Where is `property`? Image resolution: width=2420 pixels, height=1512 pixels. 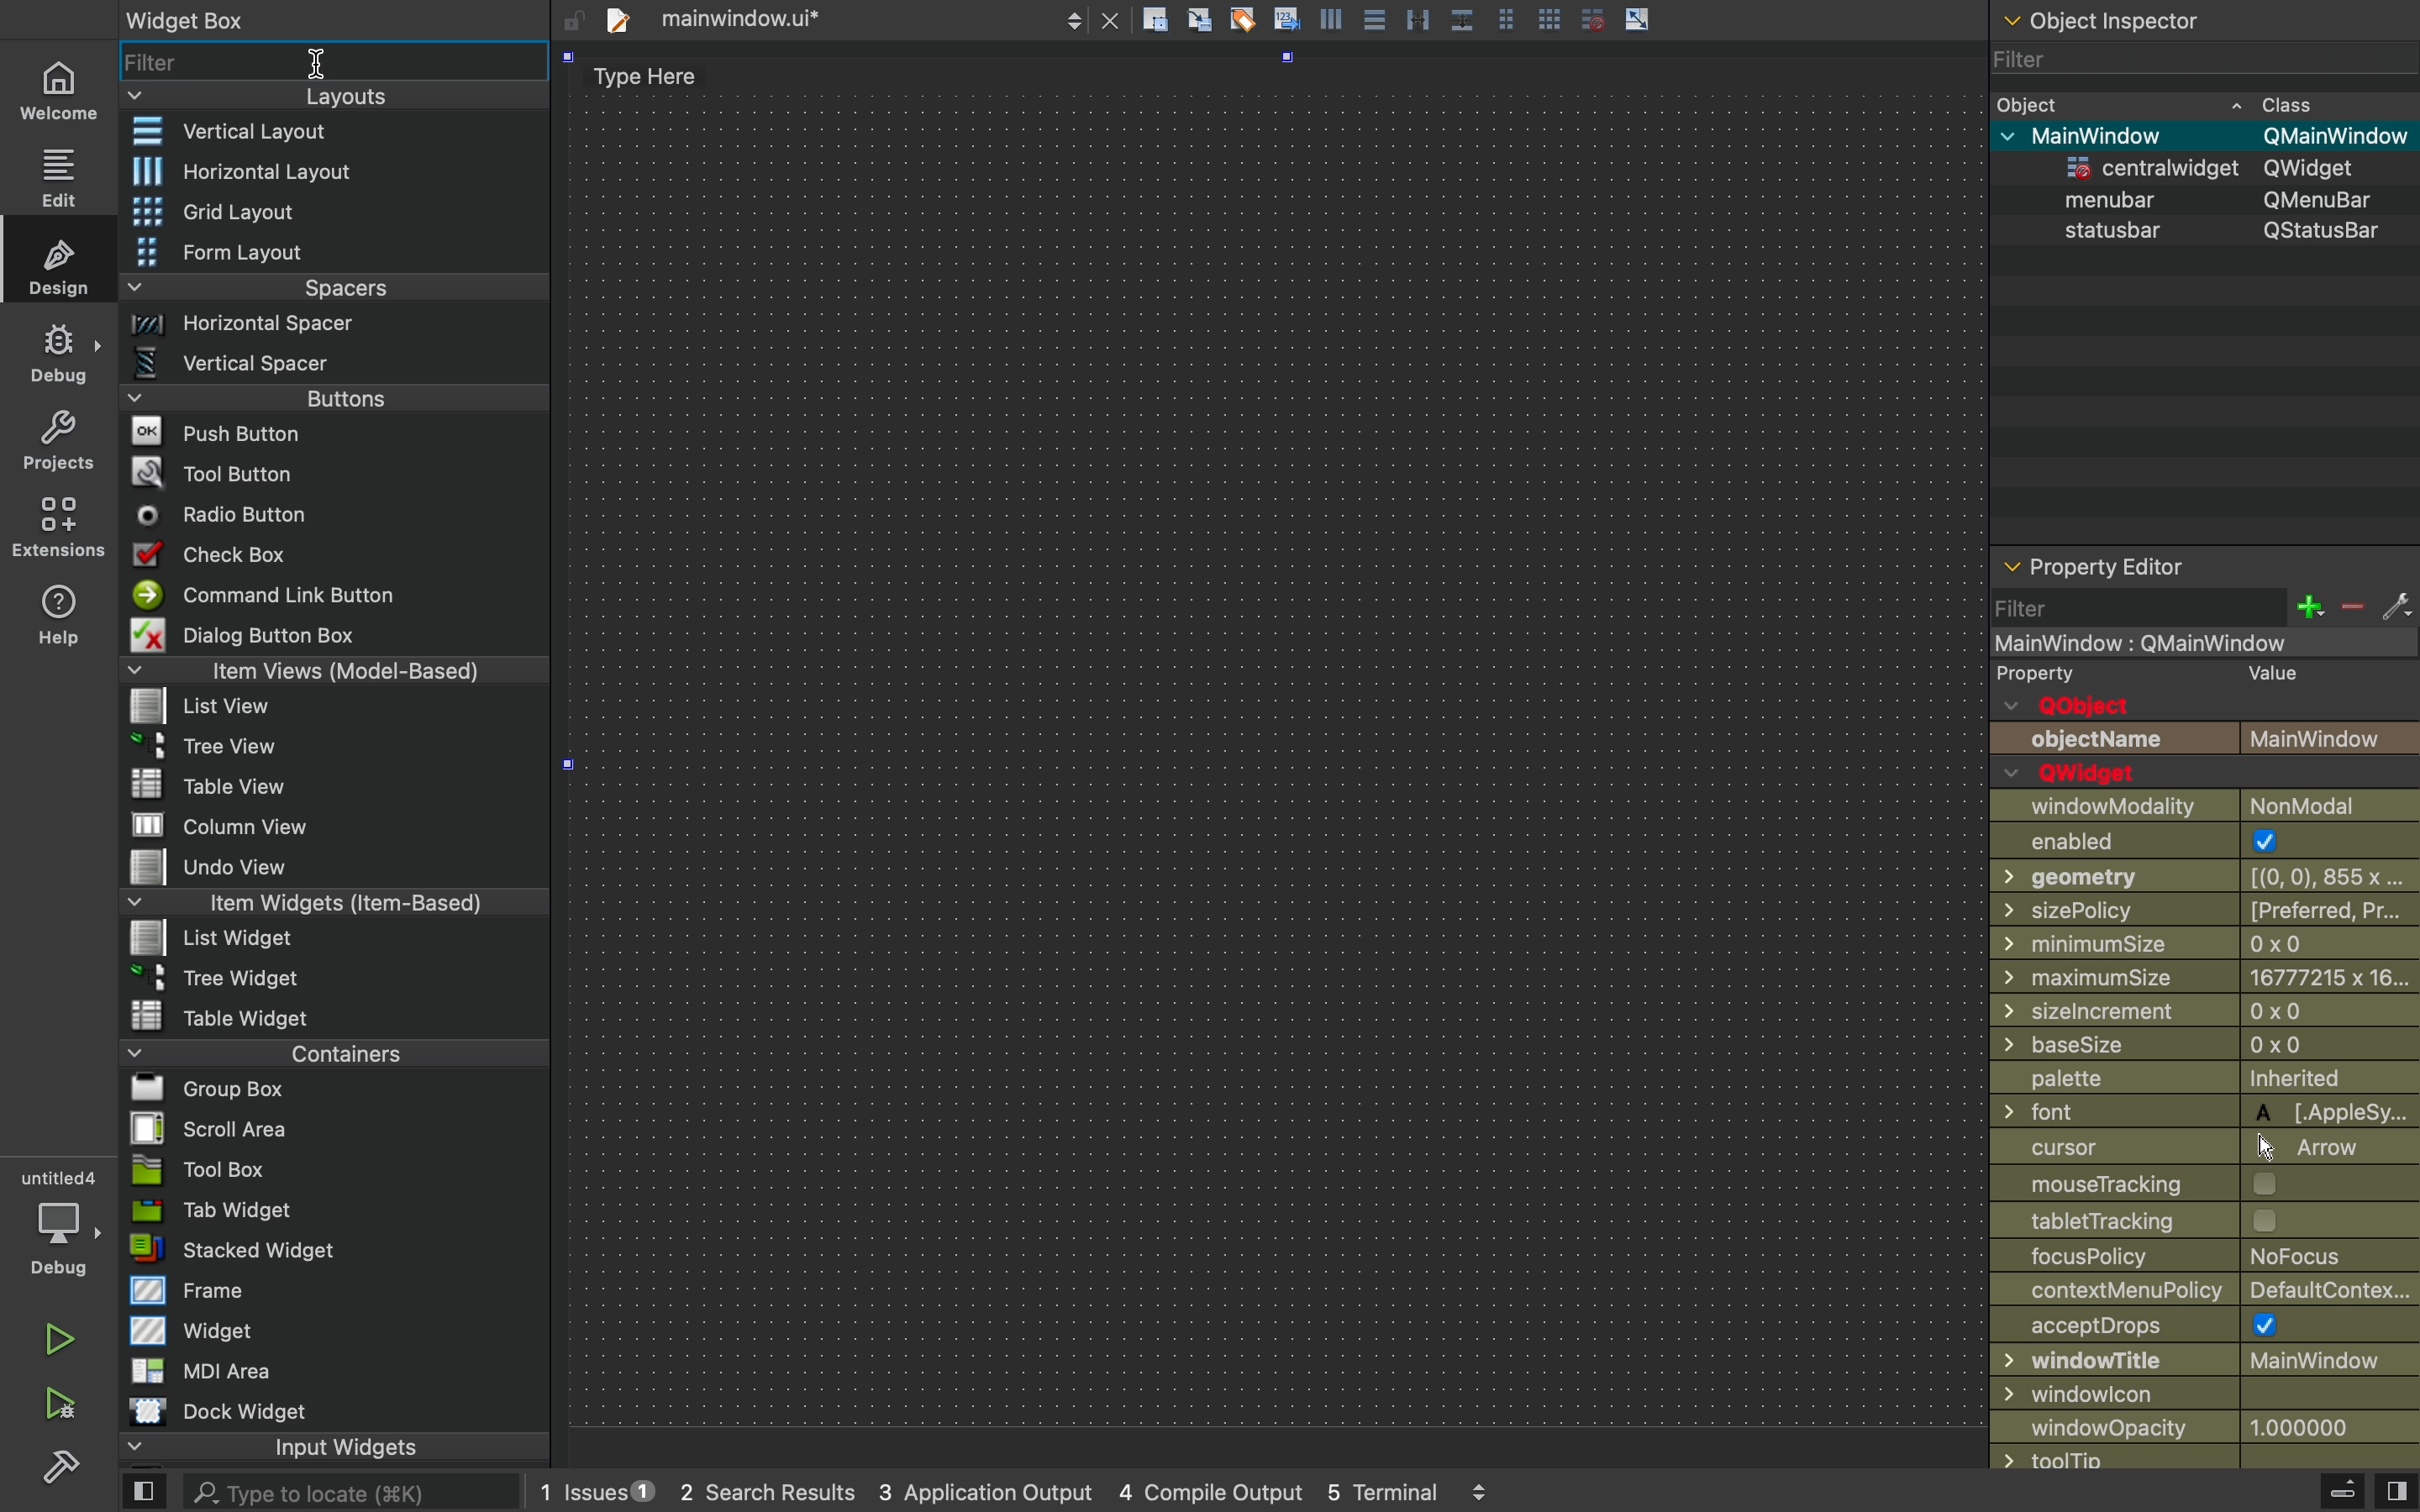
property is located at coordinates (2038, 675).